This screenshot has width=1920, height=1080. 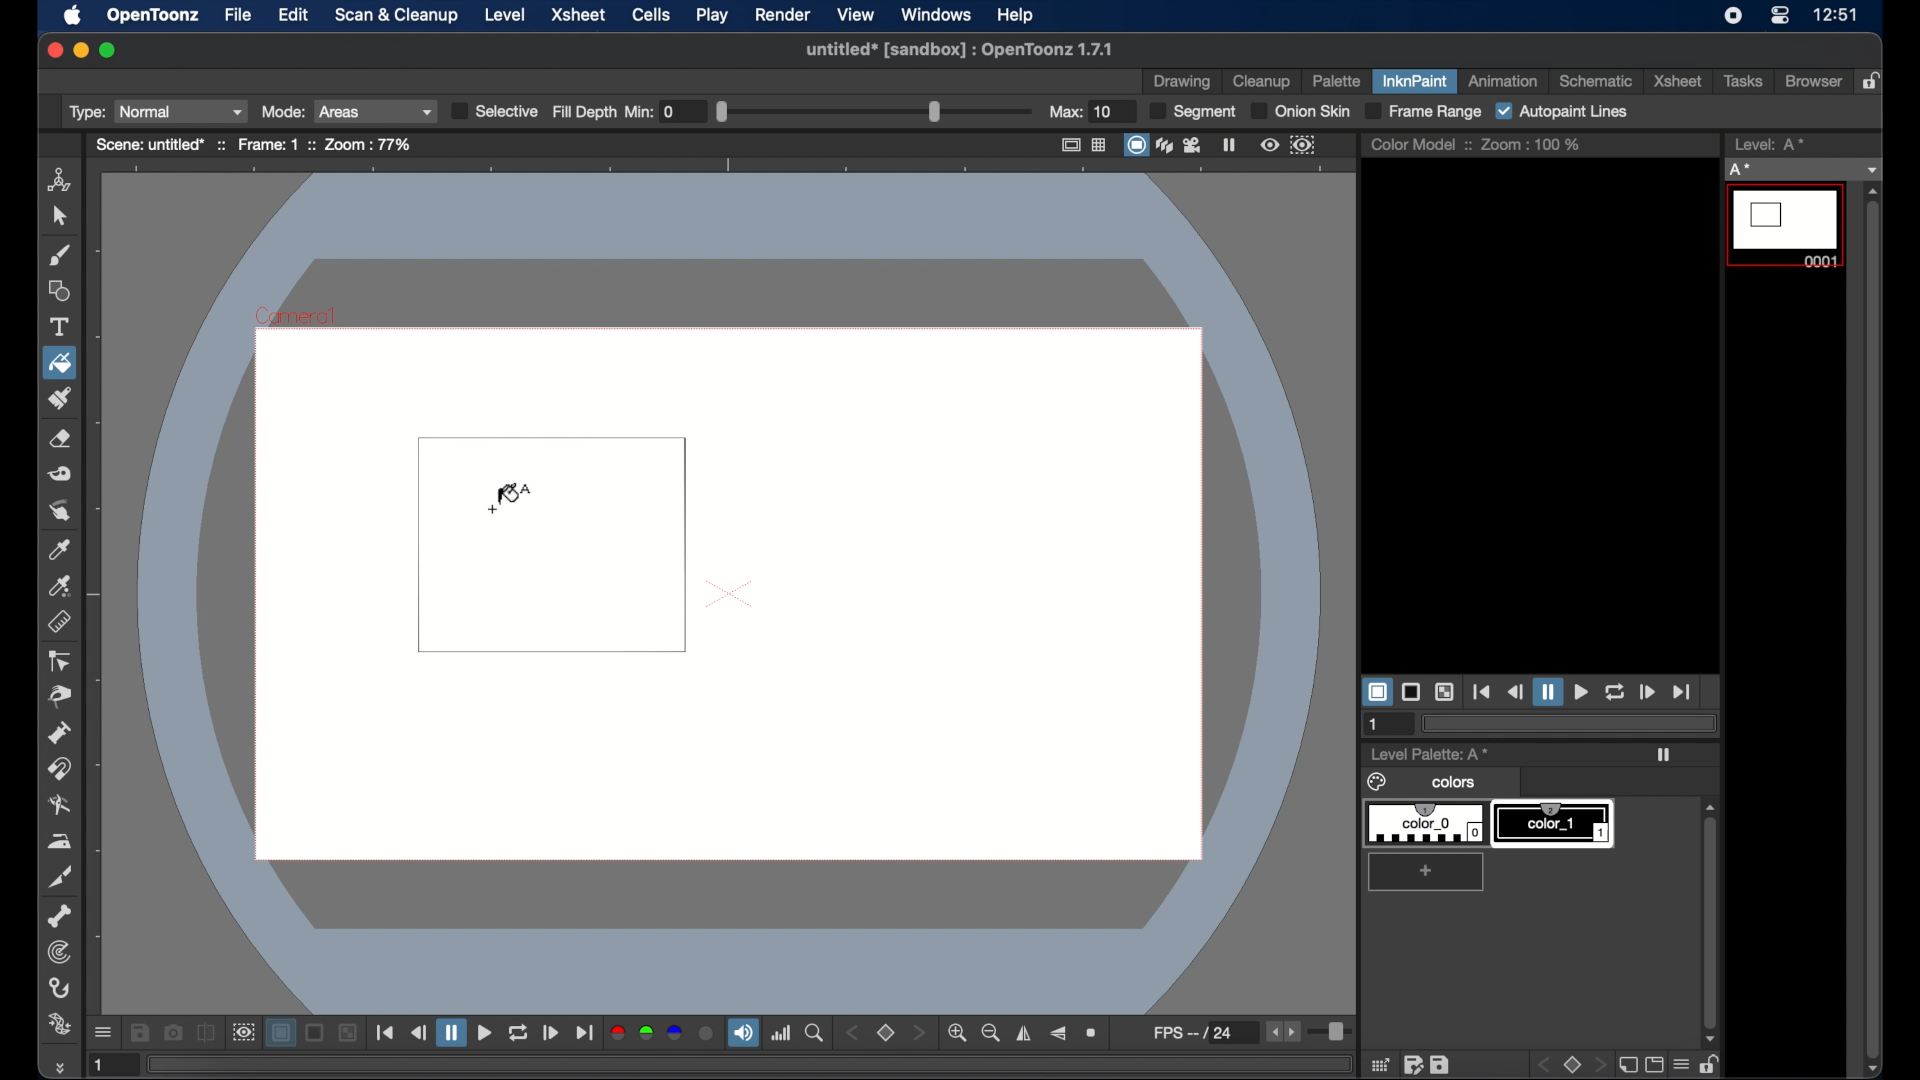 What do you see at coordinates (154, 16) in the screenshot?
I see `opentoonz` at bounding box center [154, 16].